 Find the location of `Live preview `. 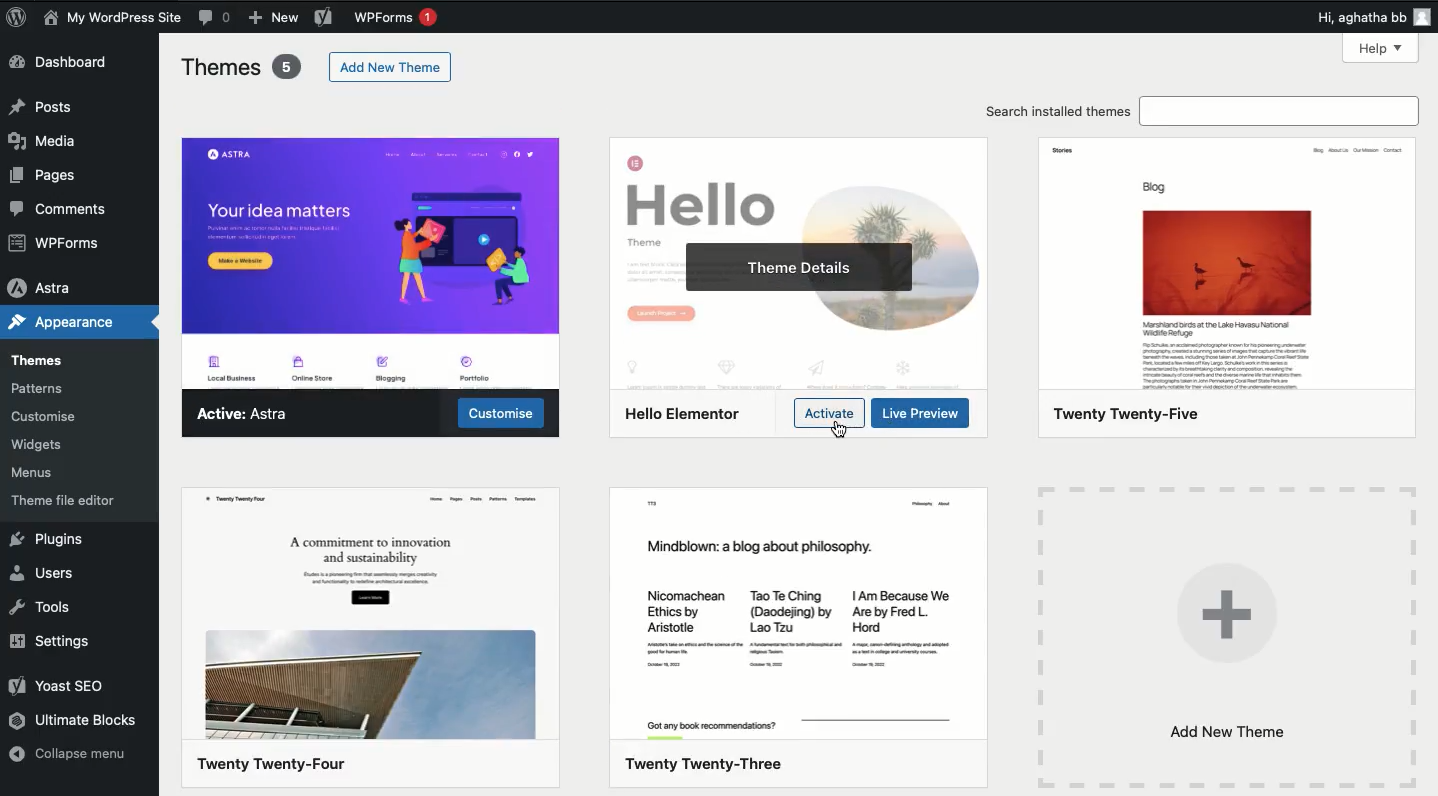

Live preview  is located at coordinates (923, 414).